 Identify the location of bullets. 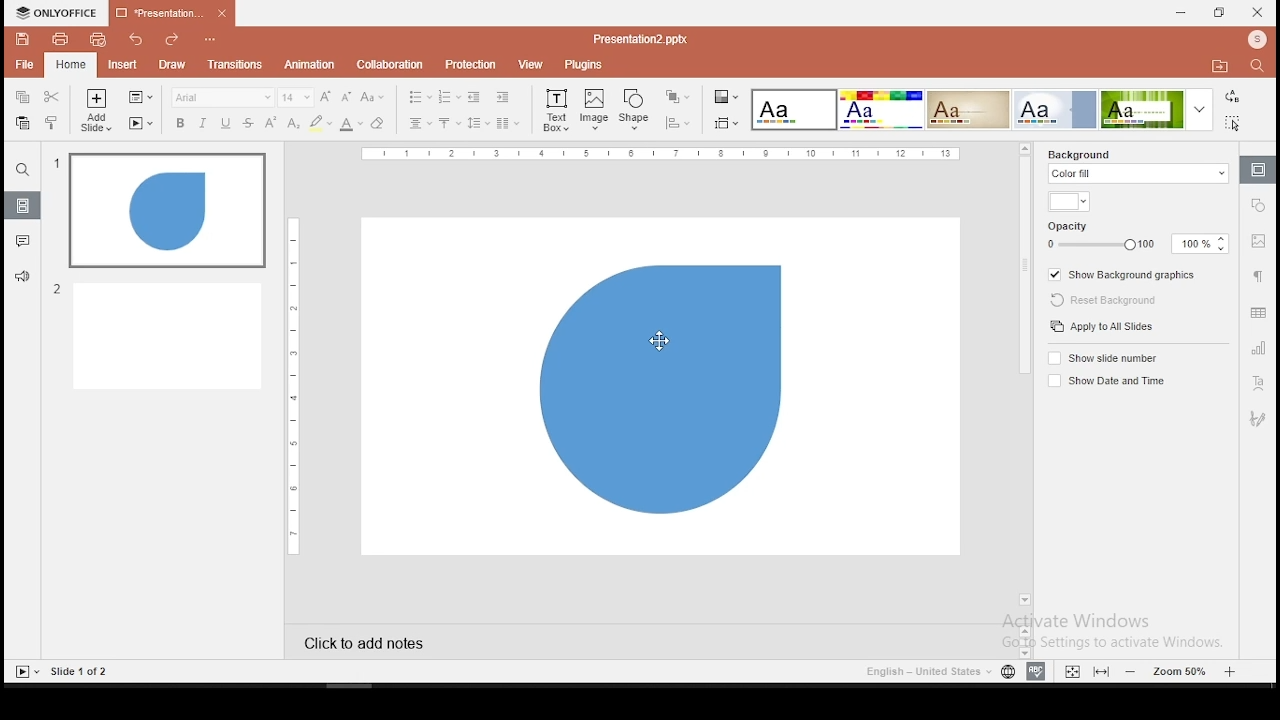
(416, 97).